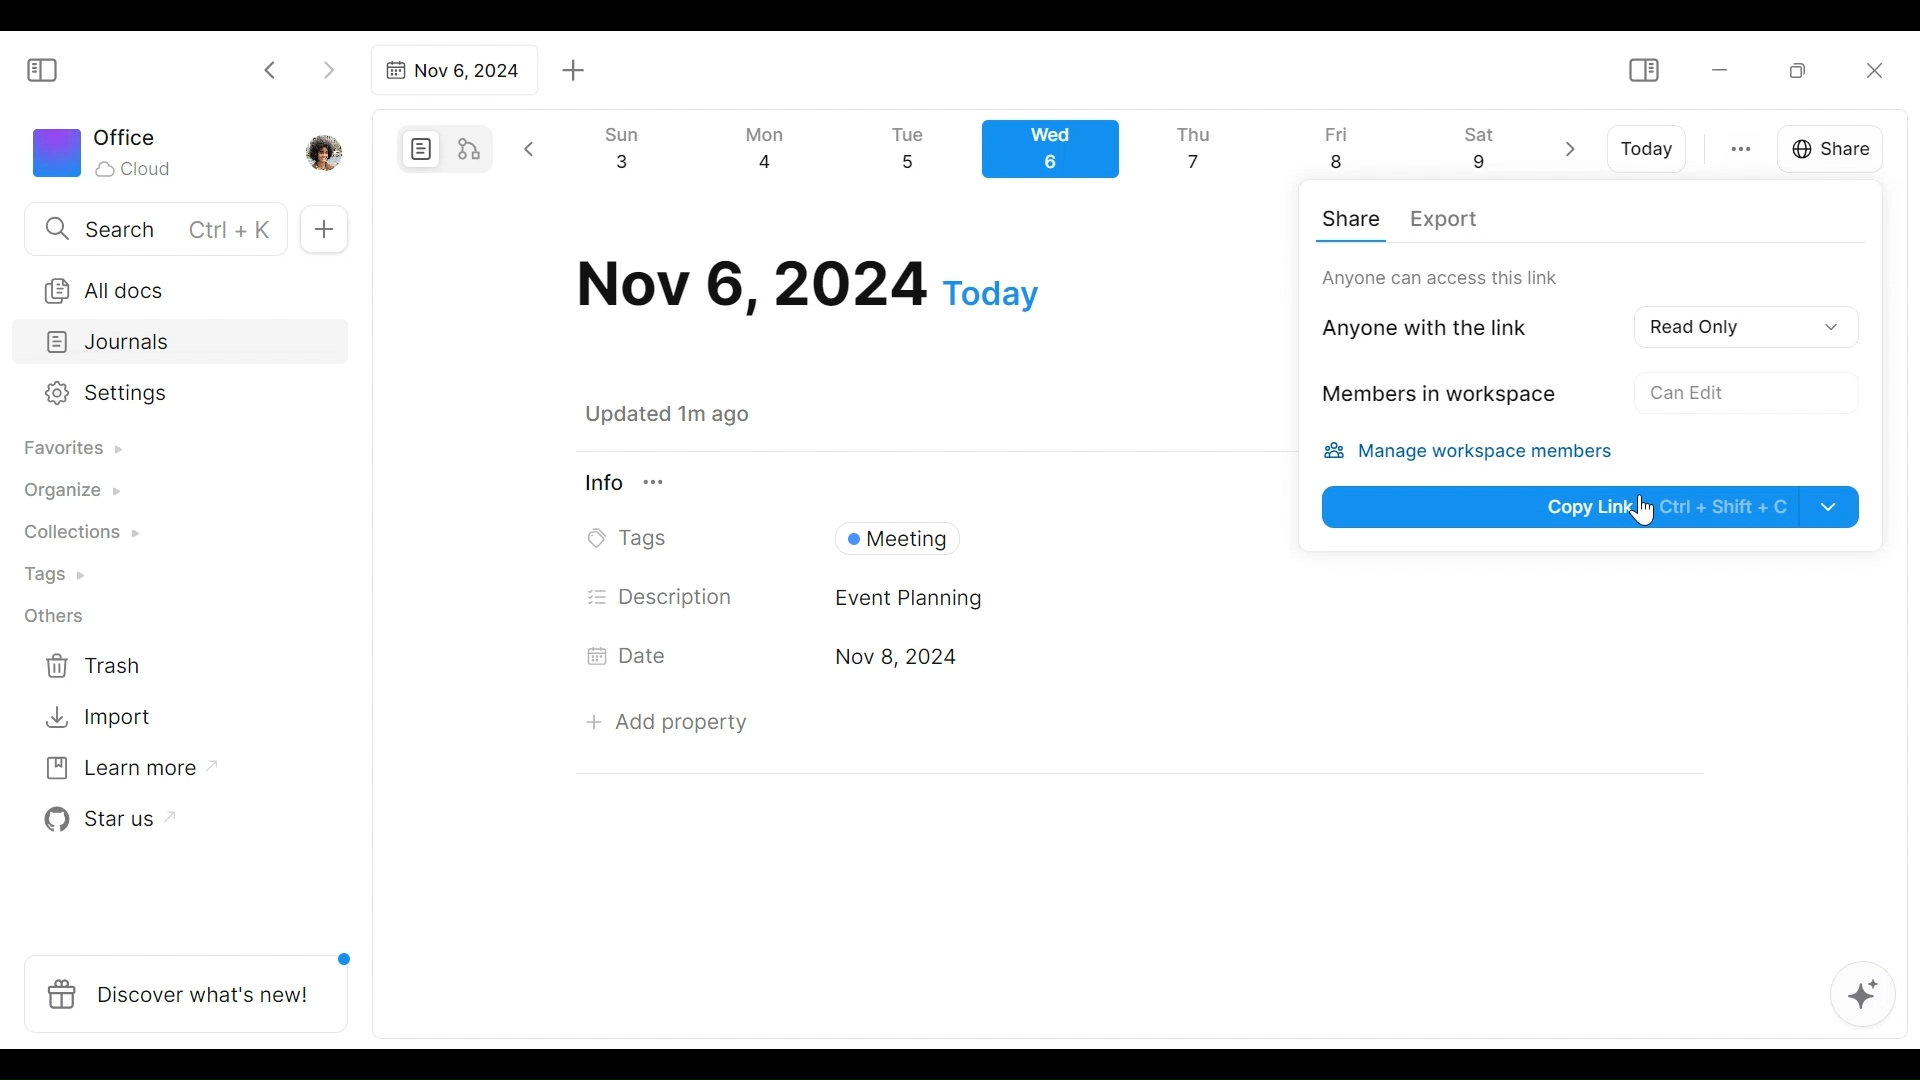 The height and width of the screenshot is (1080, 1920). I want to click on Click to go forward, so click(328, 68).